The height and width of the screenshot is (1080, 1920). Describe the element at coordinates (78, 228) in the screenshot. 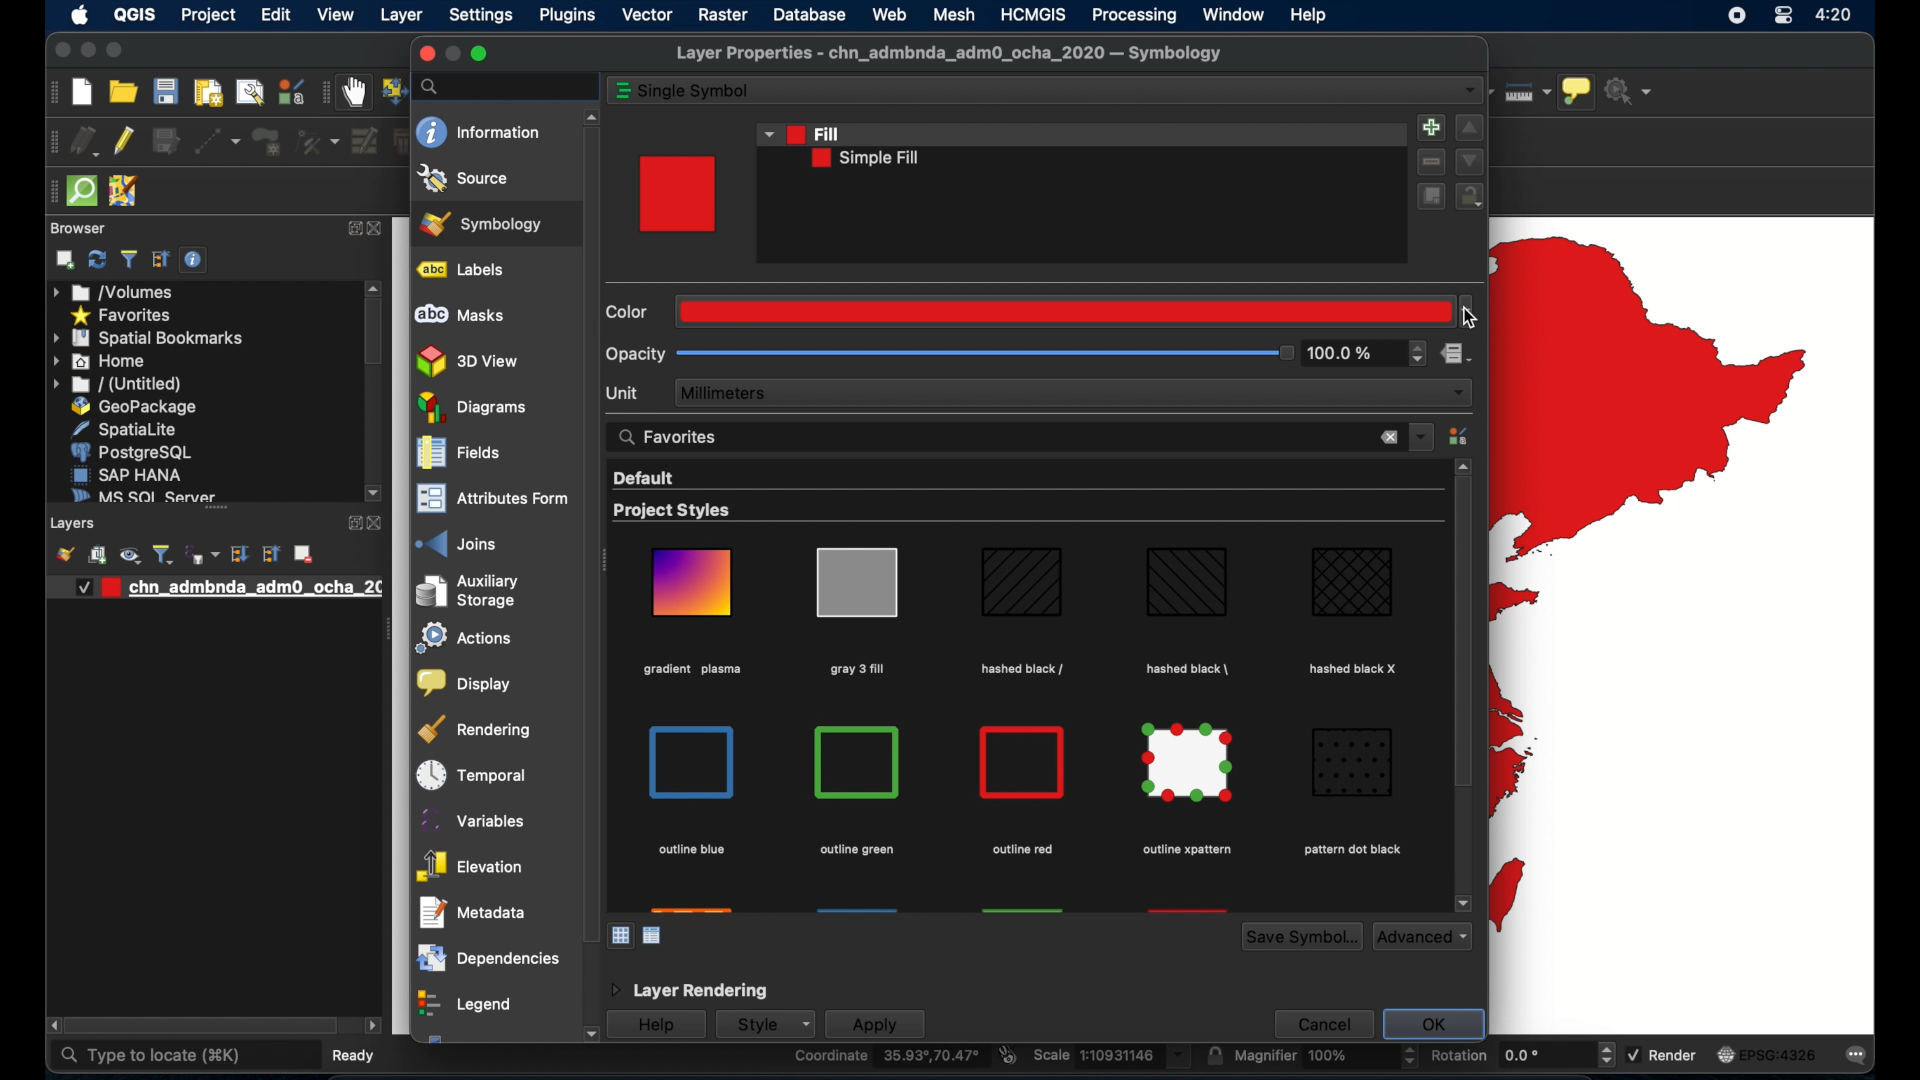

I see `browser` at that location.